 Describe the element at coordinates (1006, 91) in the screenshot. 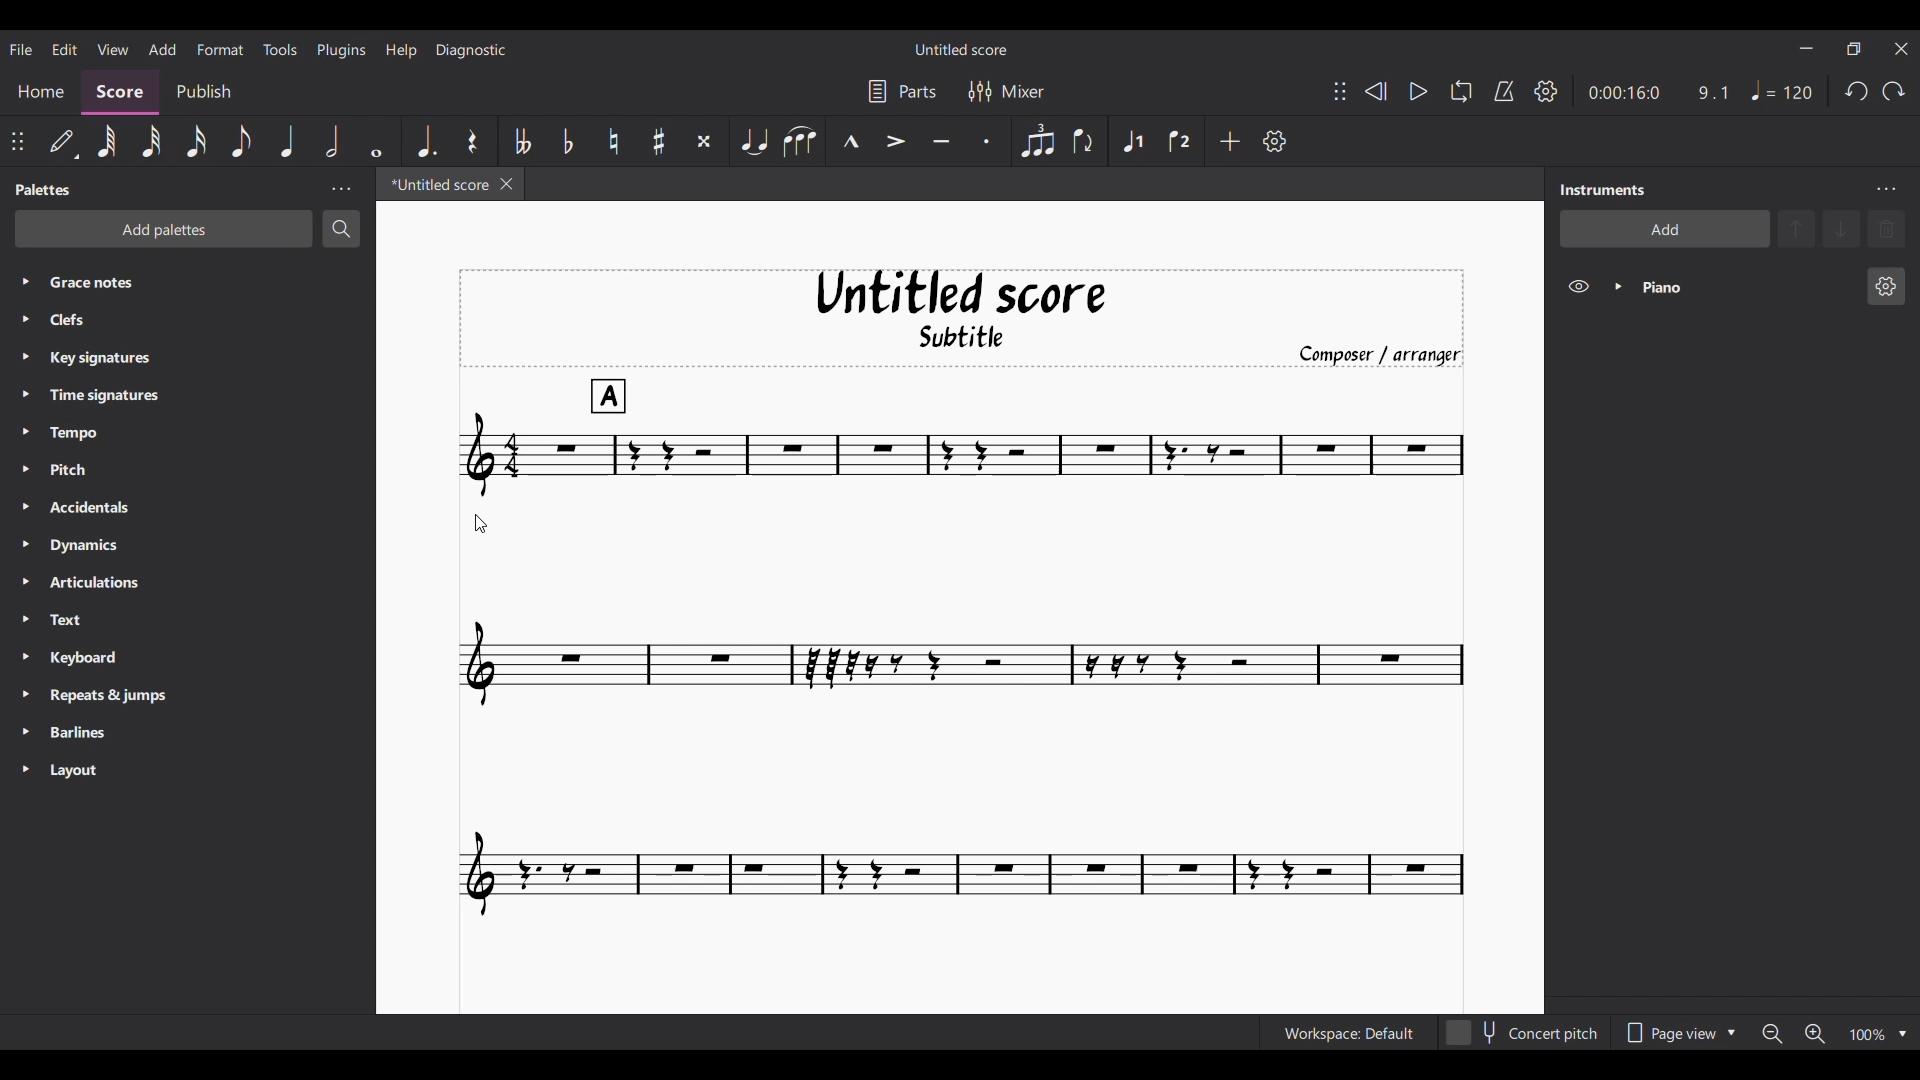

I see `Mixer settings` at that location.